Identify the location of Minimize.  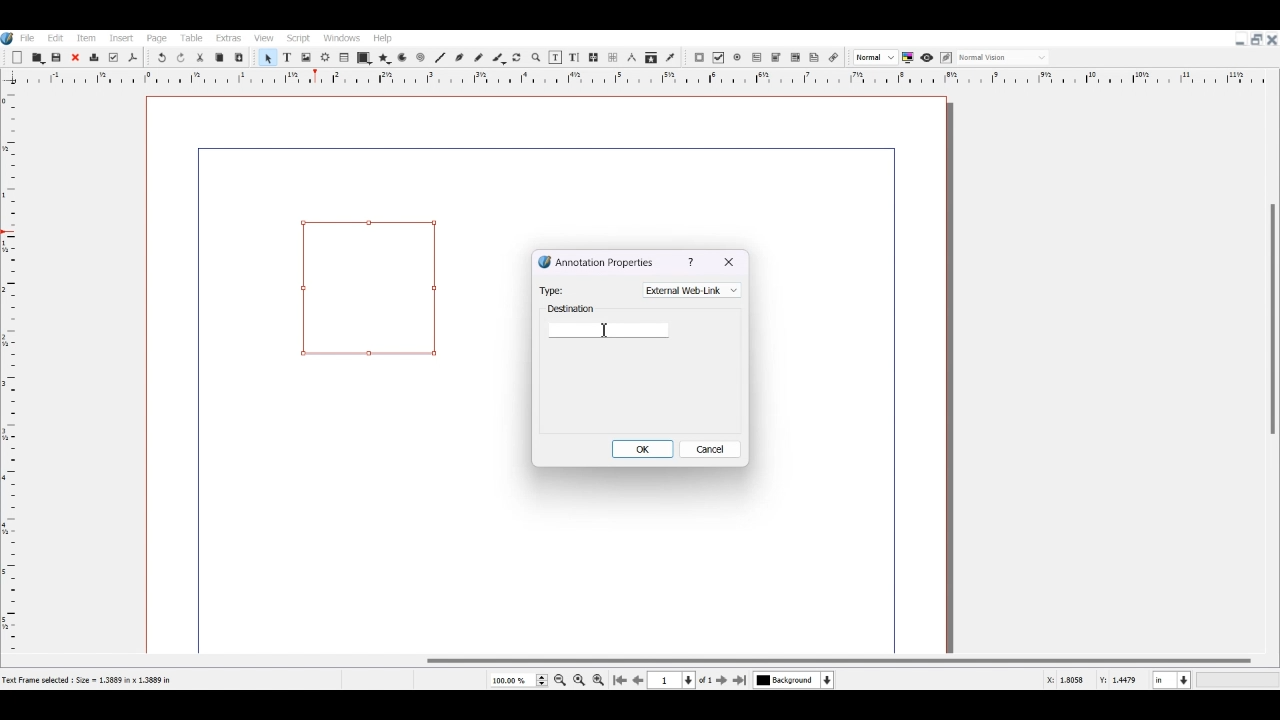
(1240, 40).